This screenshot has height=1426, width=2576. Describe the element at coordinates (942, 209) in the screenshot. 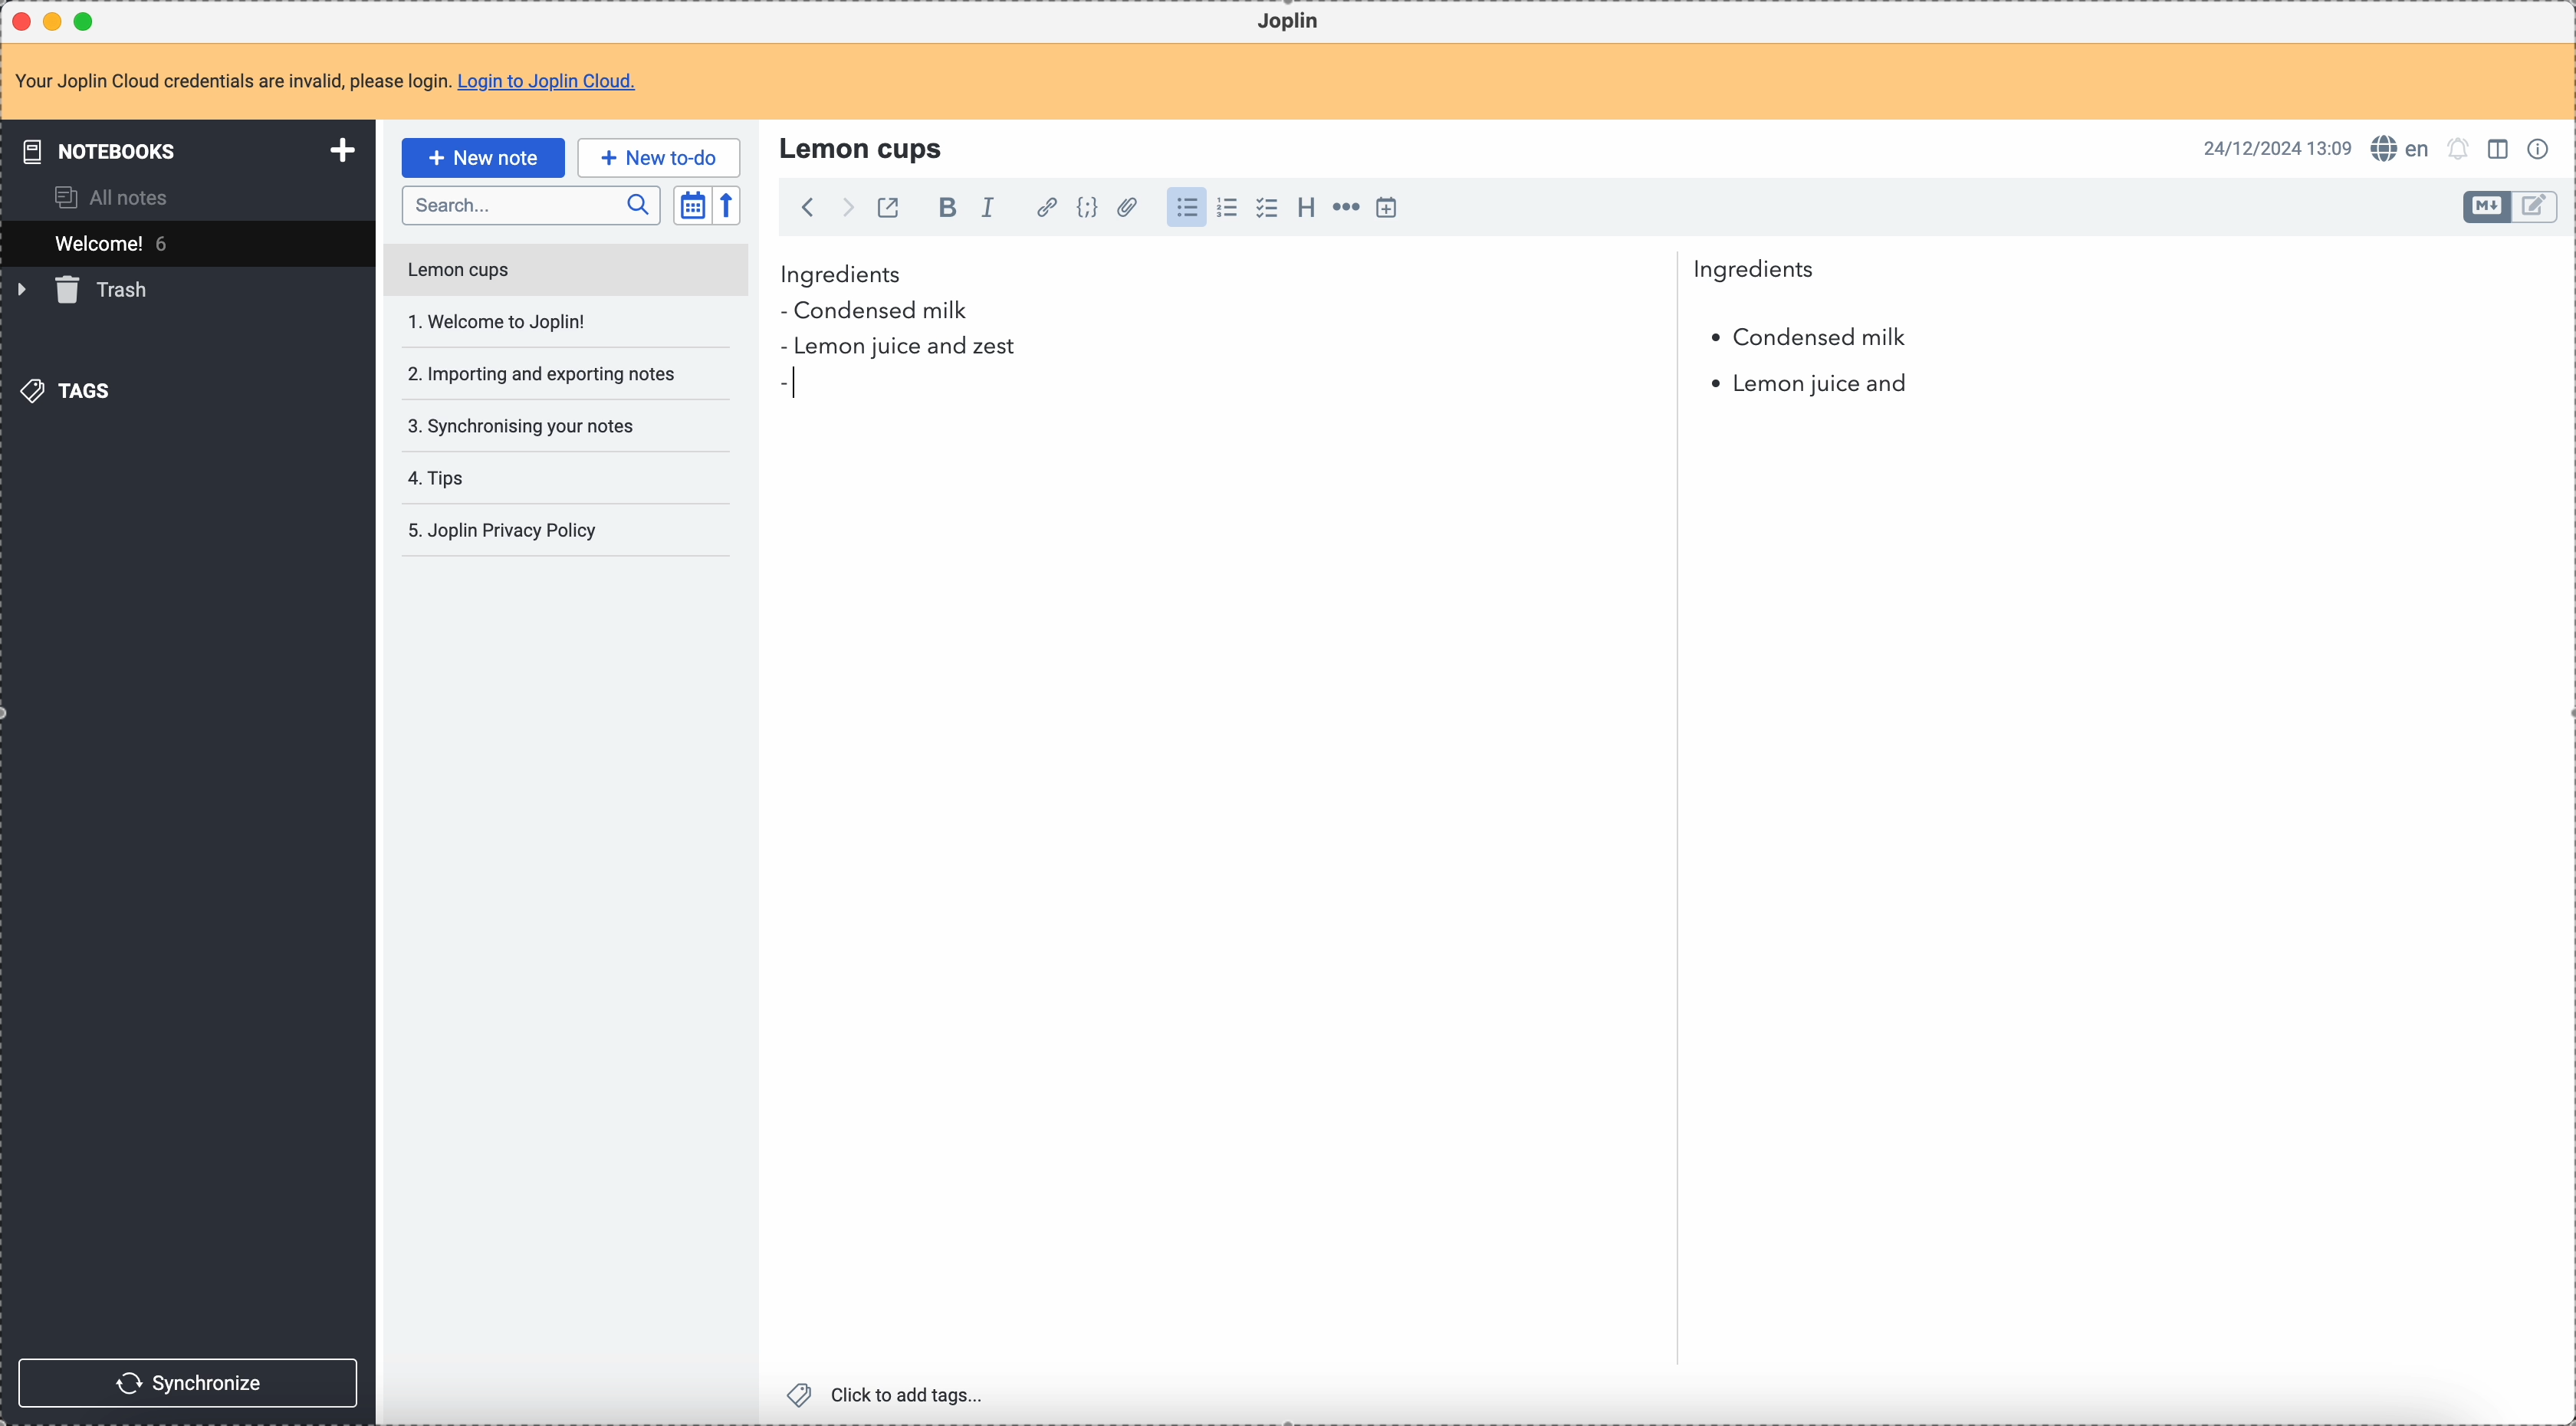

I see `bold` at that location.